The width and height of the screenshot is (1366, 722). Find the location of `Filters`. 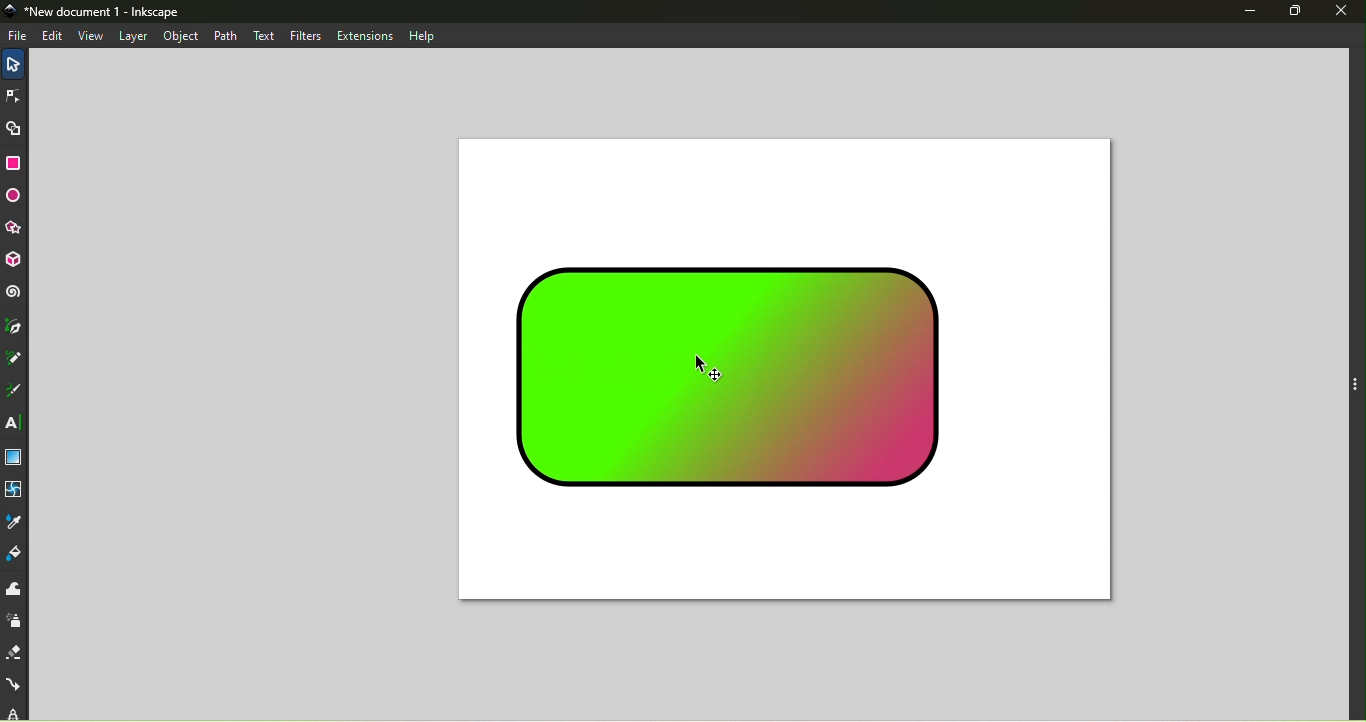

Filters is located at coordinates (300, 35).